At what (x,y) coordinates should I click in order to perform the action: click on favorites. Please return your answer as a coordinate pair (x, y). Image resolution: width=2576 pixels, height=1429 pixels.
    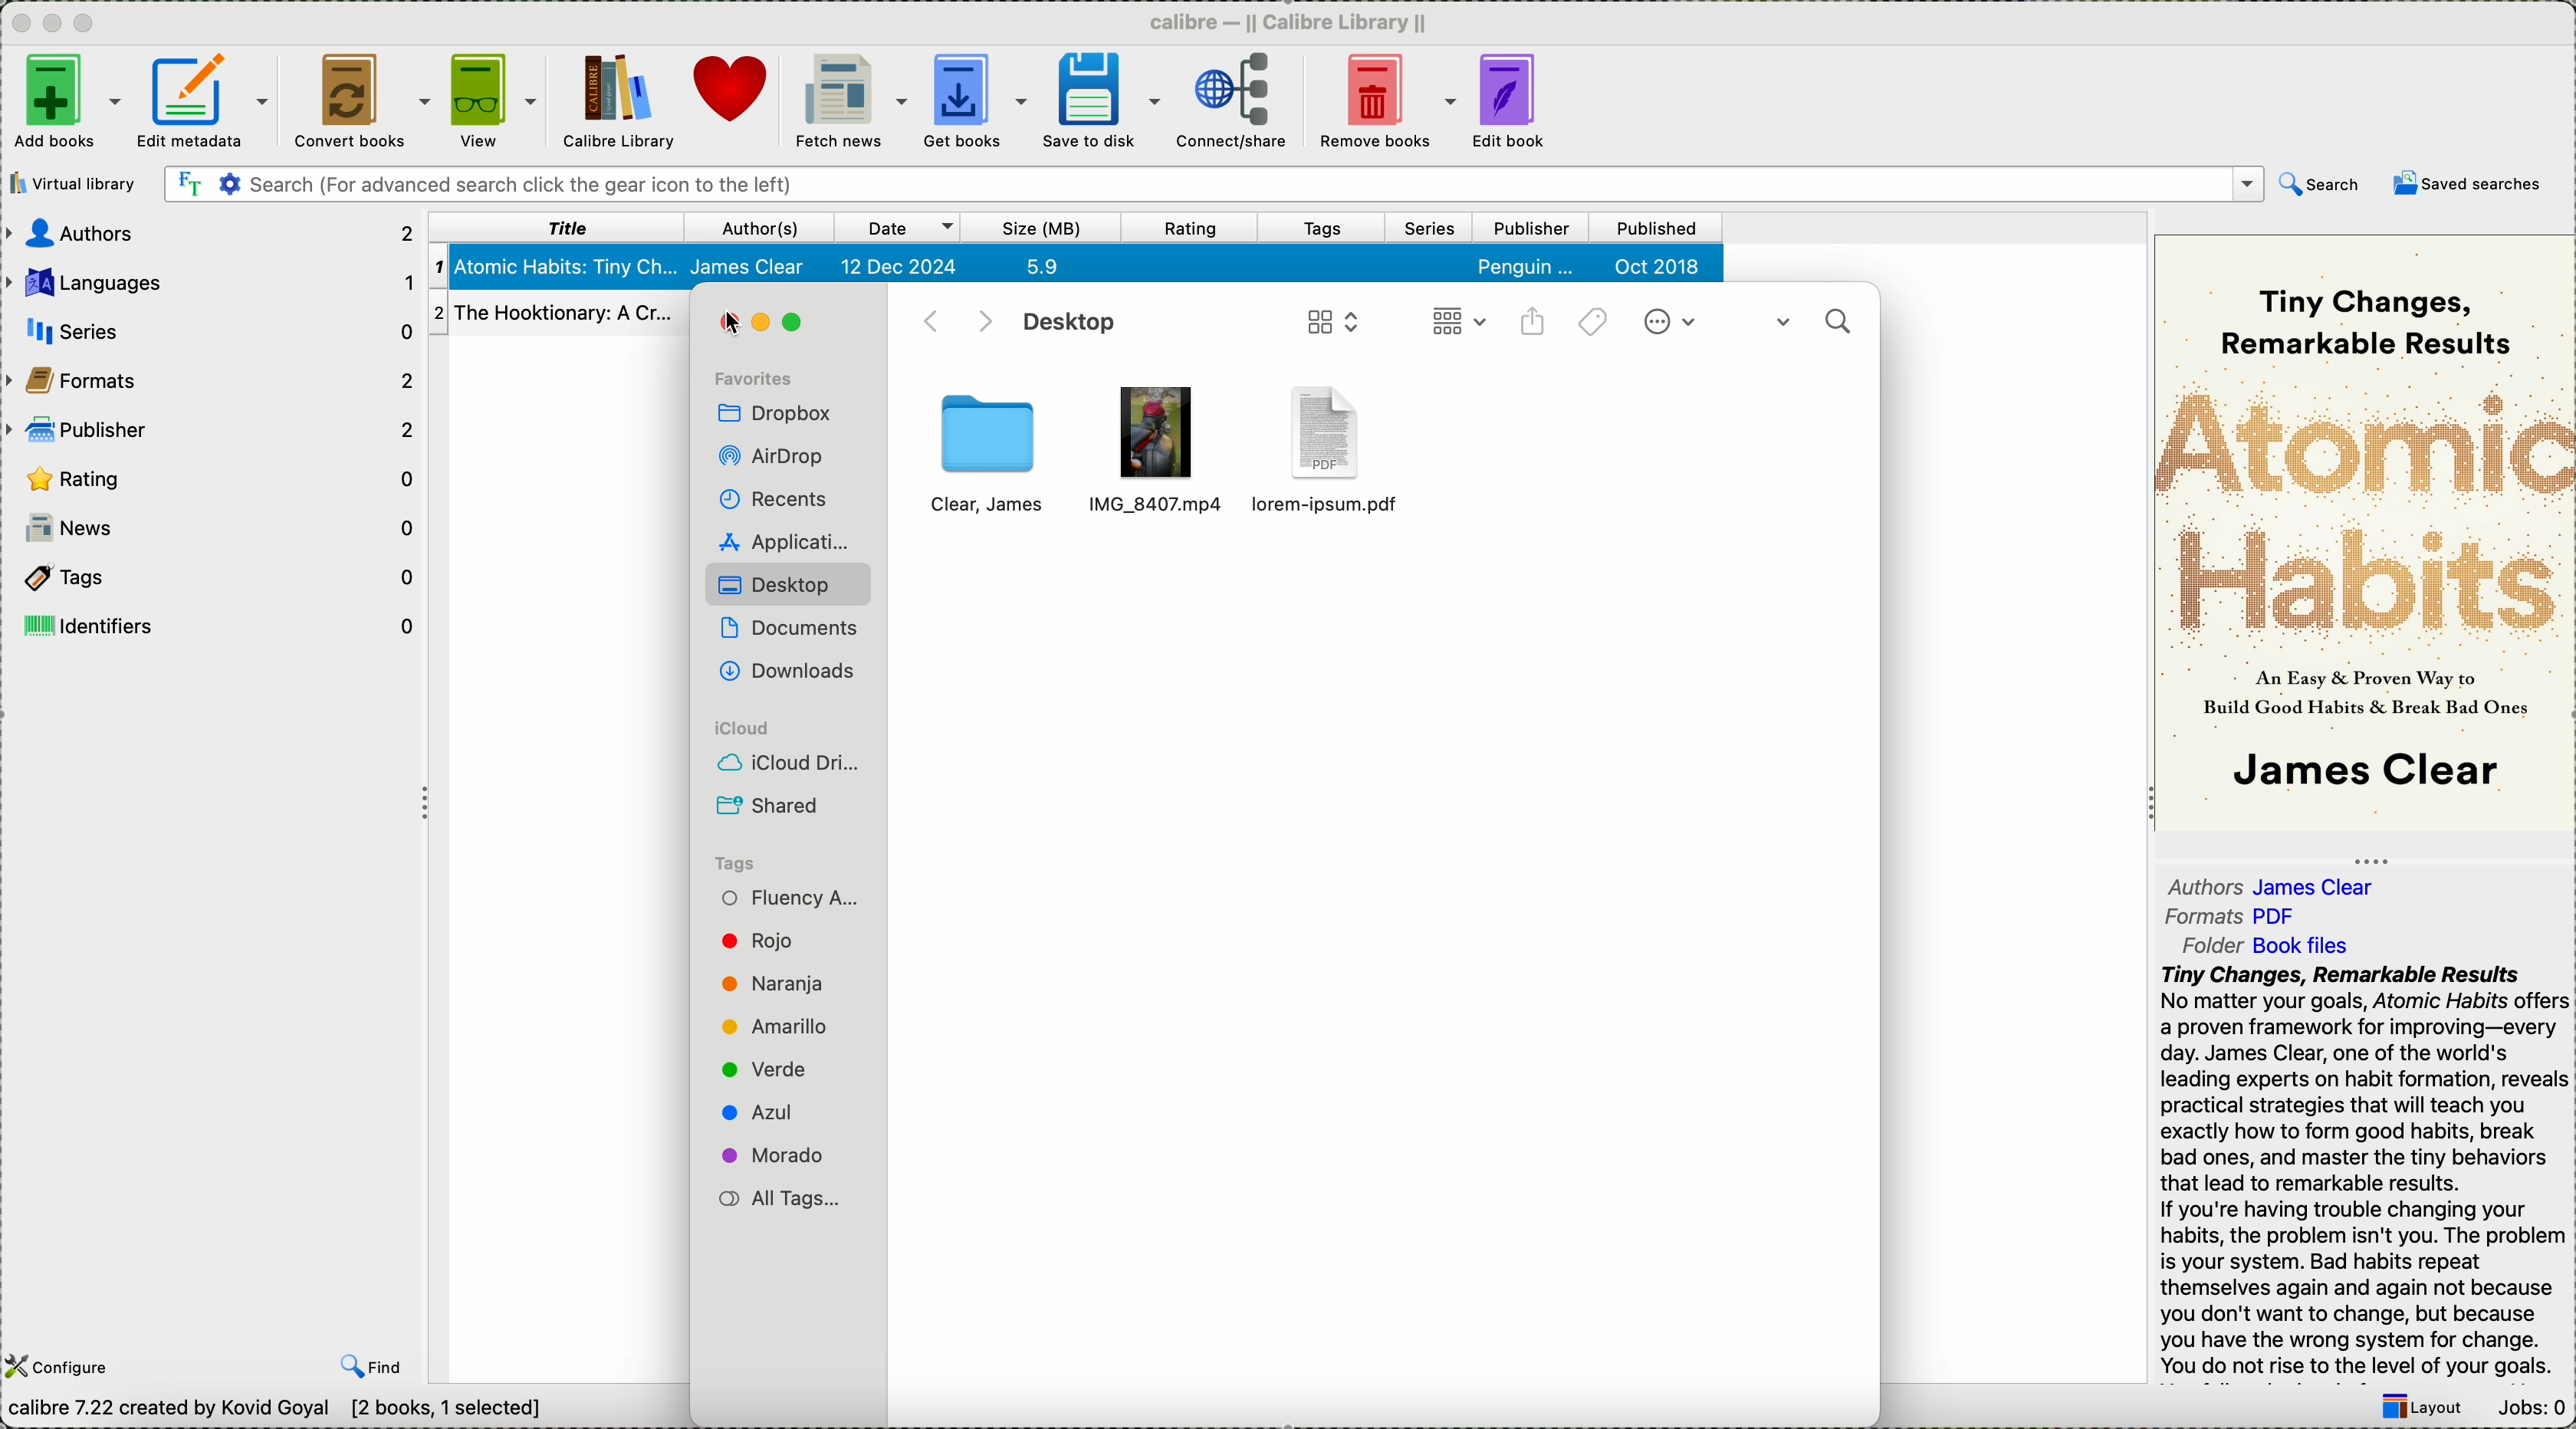
    Looking at the image, I should click on (764, 369).